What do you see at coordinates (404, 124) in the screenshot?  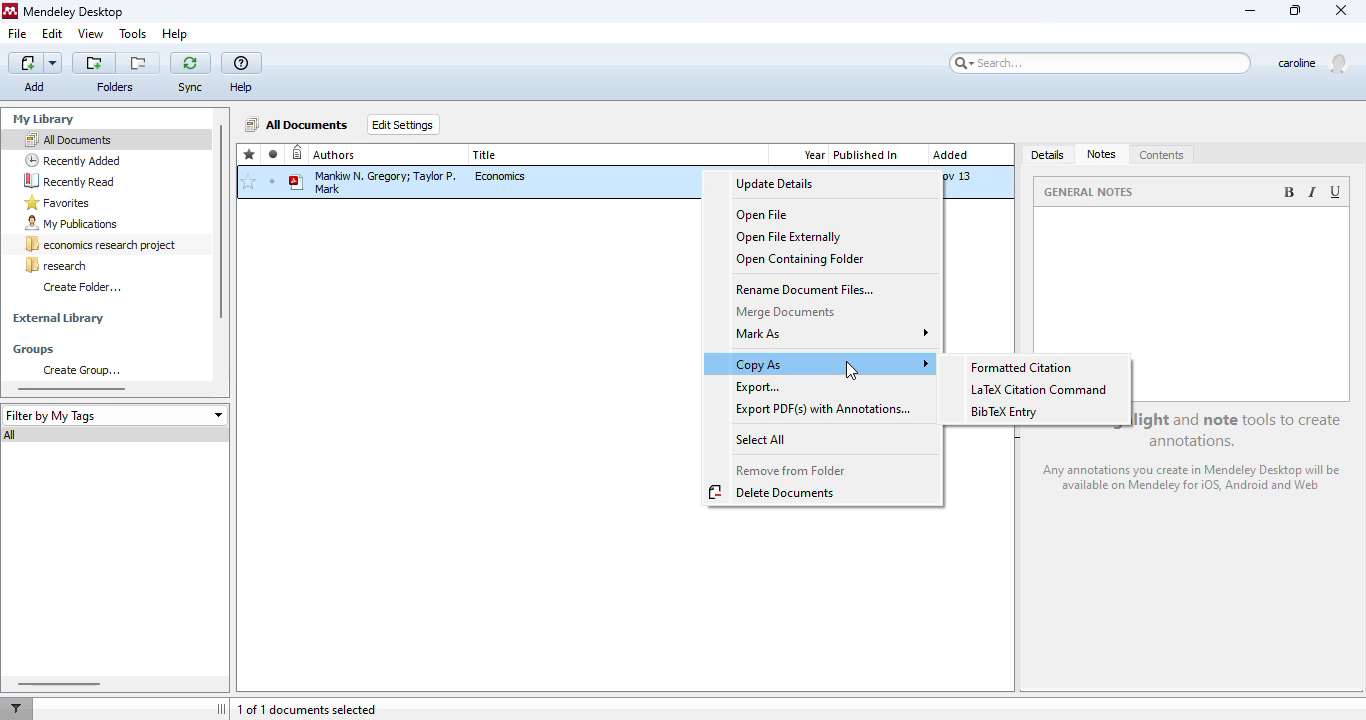 I see `edit settings` at bounding box center [404, 124].